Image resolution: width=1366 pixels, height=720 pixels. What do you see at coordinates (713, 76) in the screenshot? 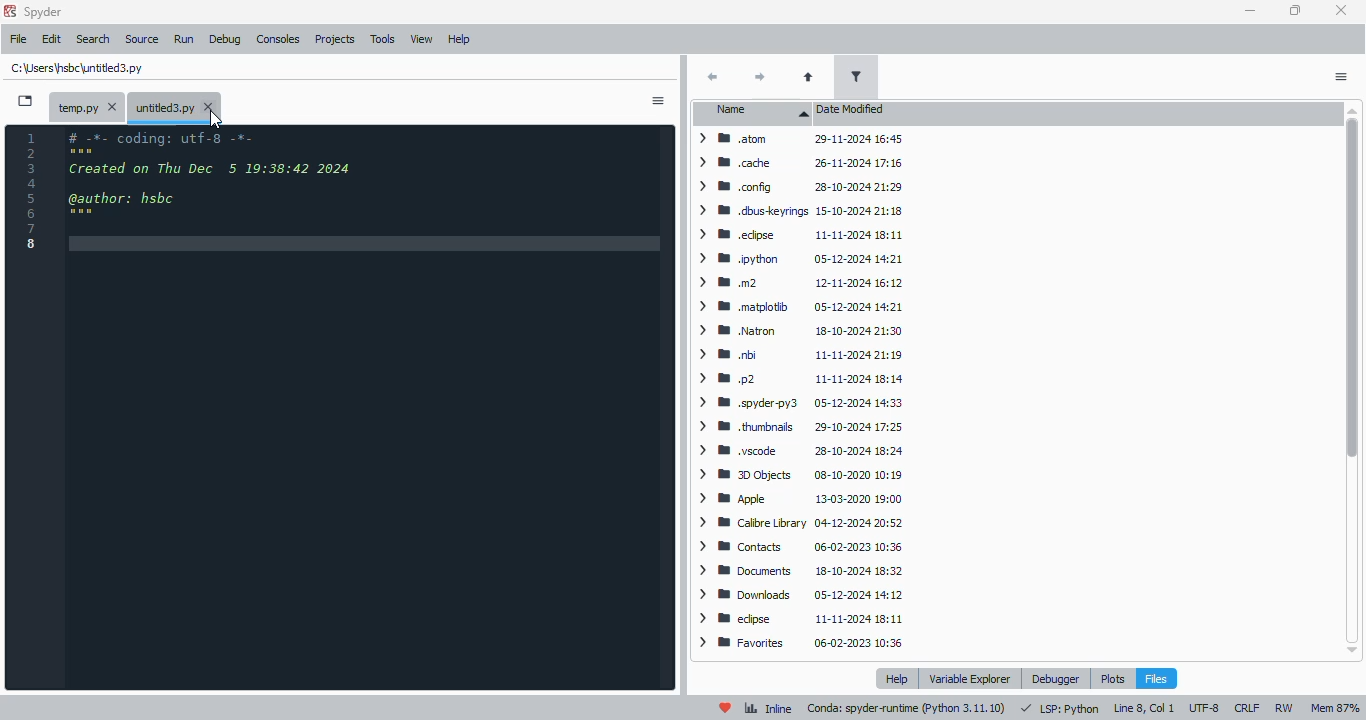
I see `back` at bounding box center [713, 76].